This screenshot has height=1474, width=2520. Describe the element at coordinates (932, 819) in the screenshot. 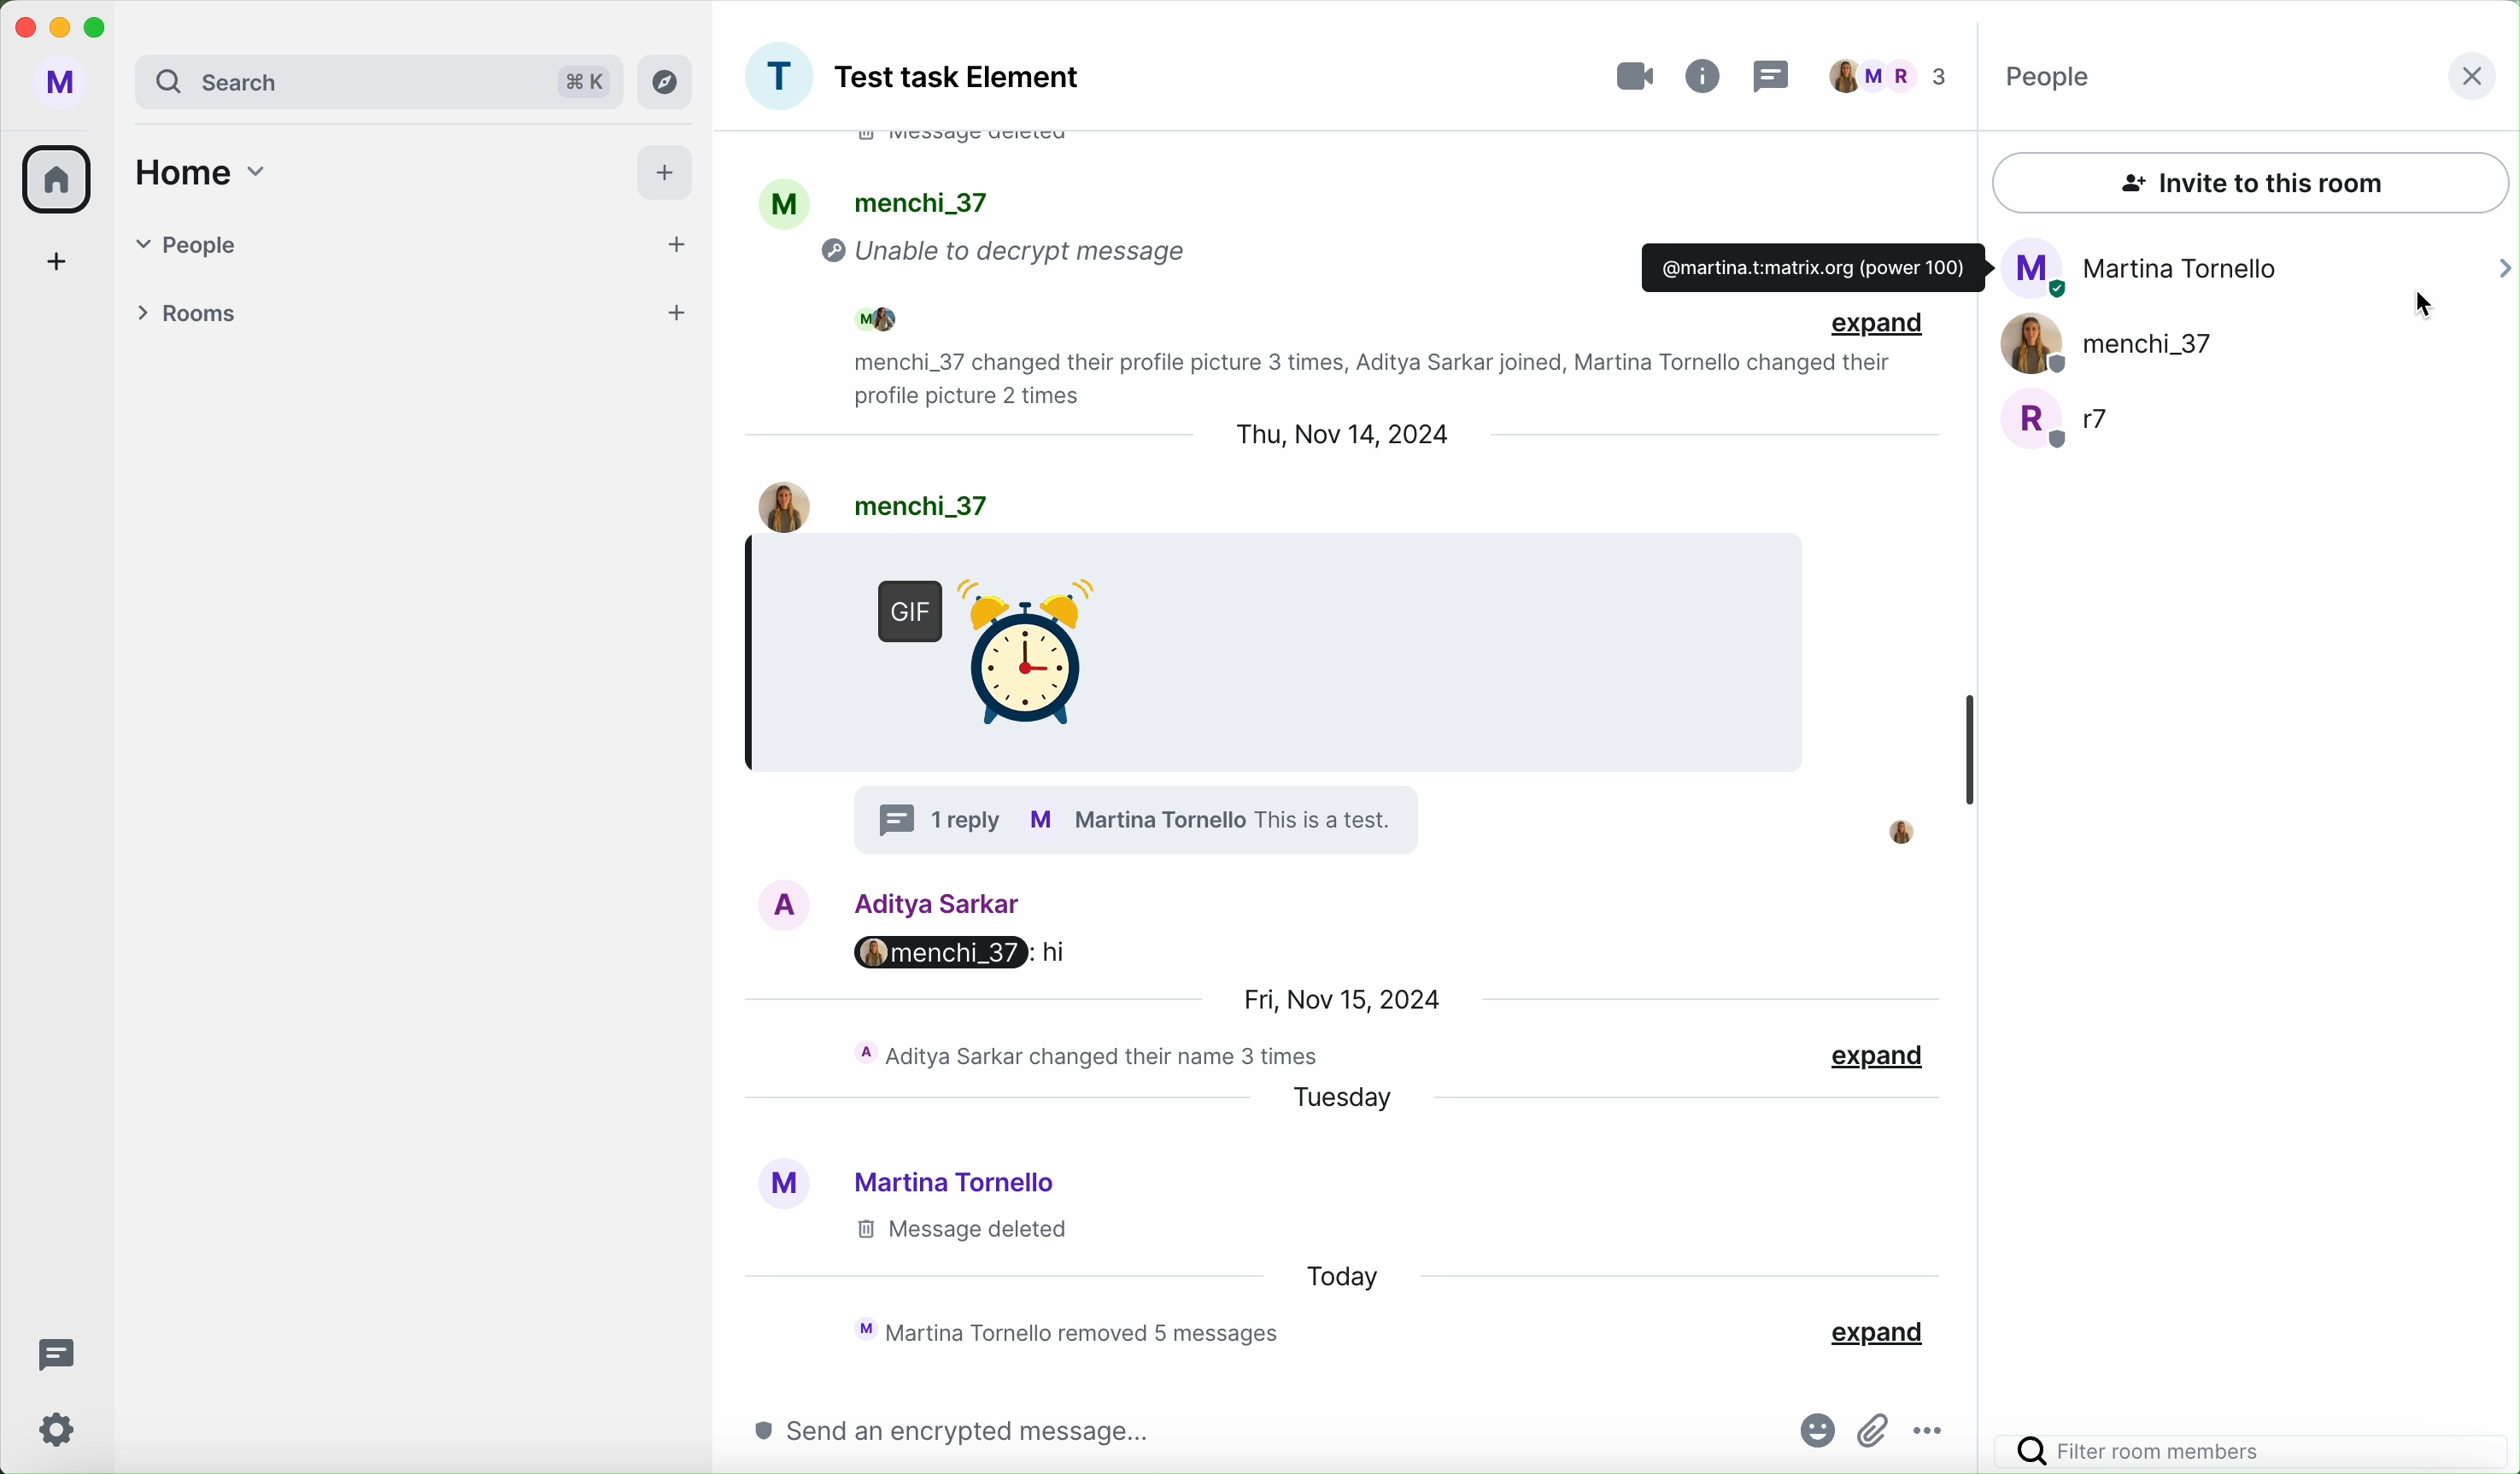

I see `1 reply in thread` at that location.